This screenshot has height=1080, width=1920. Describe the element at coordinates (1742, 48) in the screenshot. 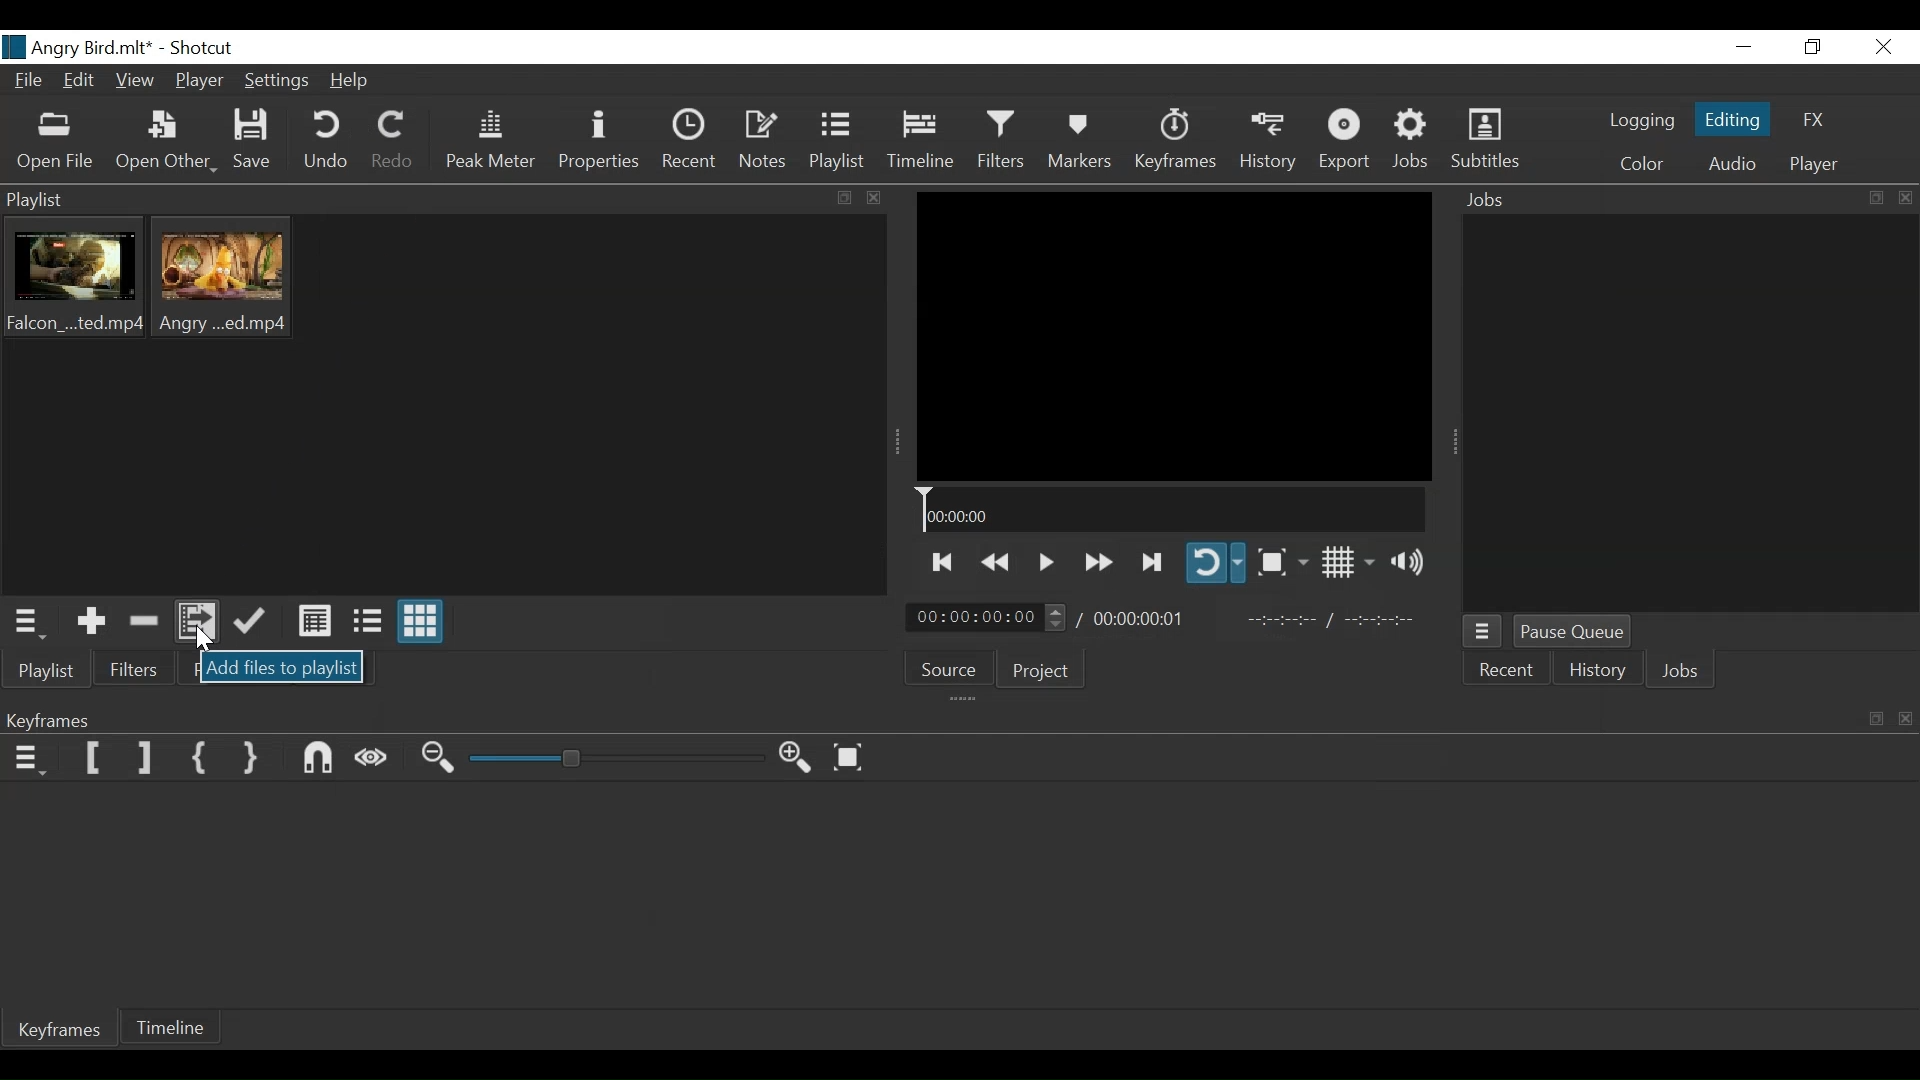

I see `Minimize` at that location.